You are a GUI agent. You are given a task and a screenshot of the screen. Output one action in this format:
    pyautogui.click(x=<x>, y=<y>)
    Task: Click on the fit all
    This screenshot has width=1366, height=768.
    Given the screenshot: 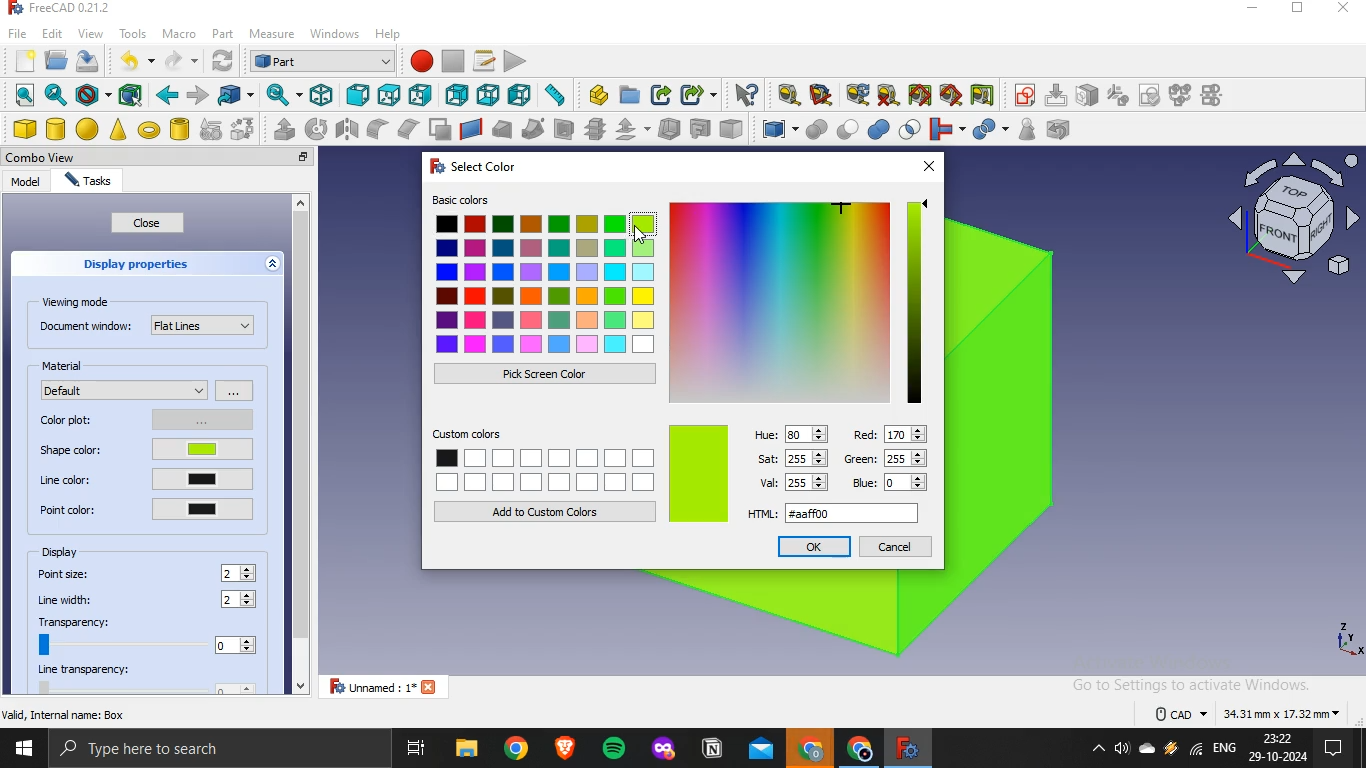 What is the action you would take?
    pyautogui.click(x=24, y=95)
    